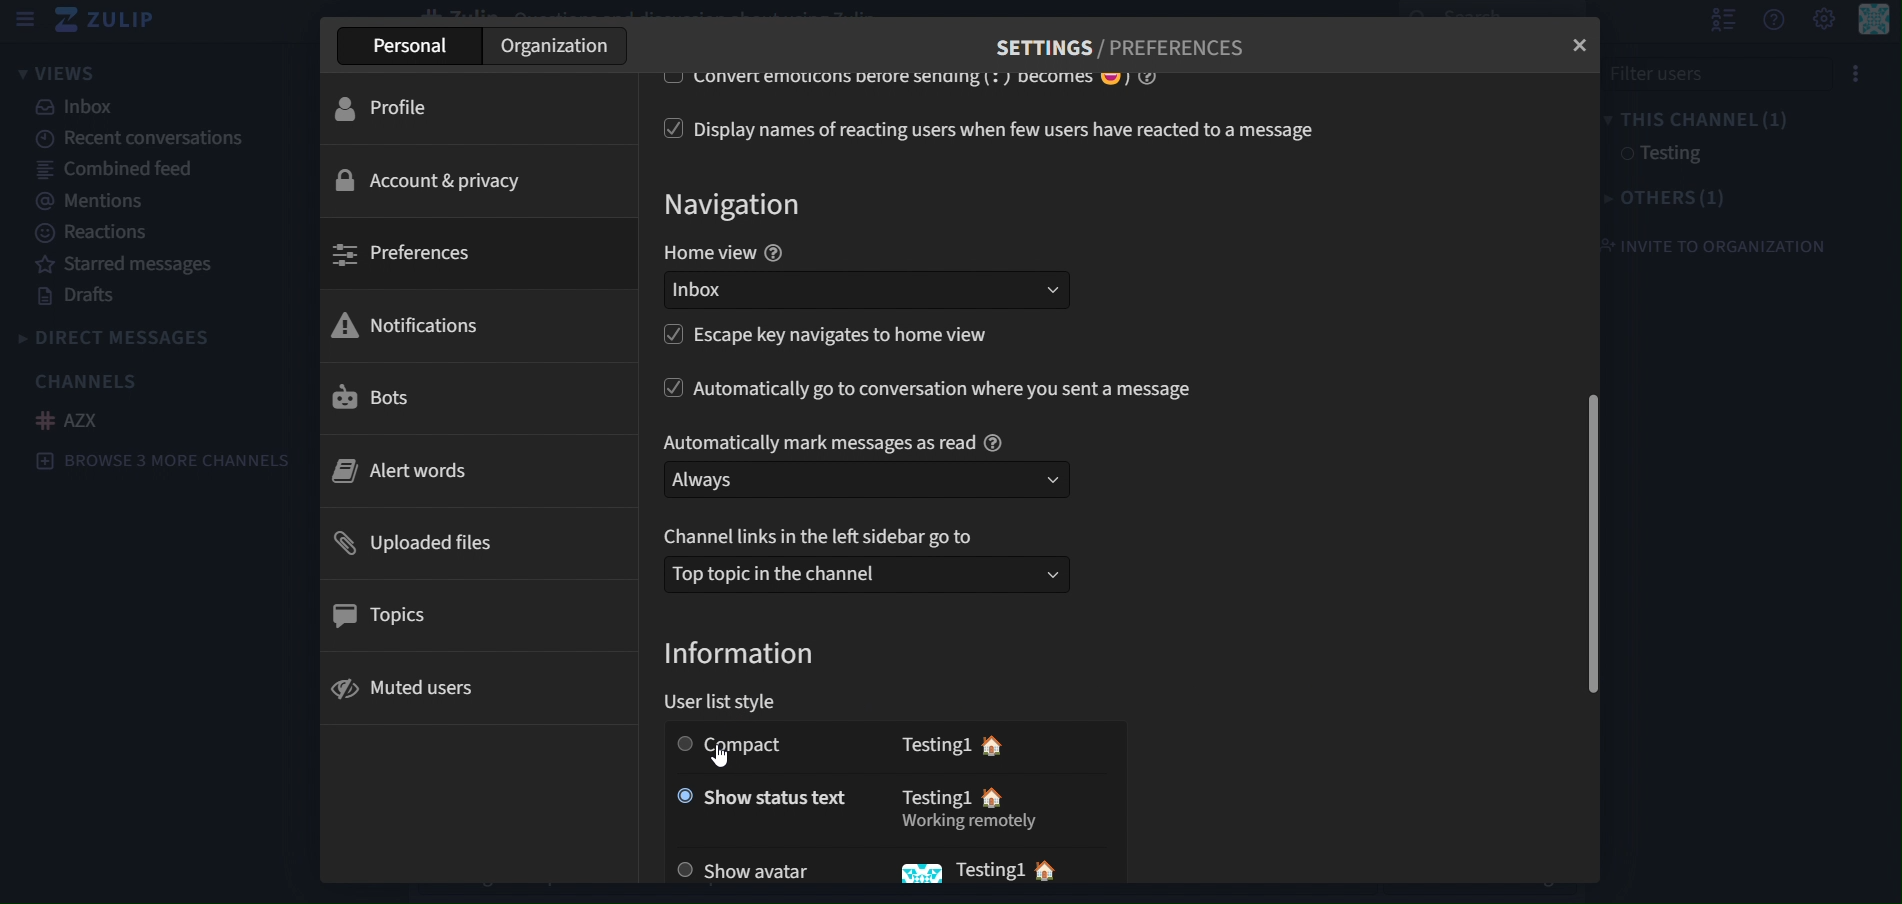  What do you see at coordinates (825, 537) in the screenshot?
I see `channel links in the left sidebar go to` at bounding box center [825, 537].